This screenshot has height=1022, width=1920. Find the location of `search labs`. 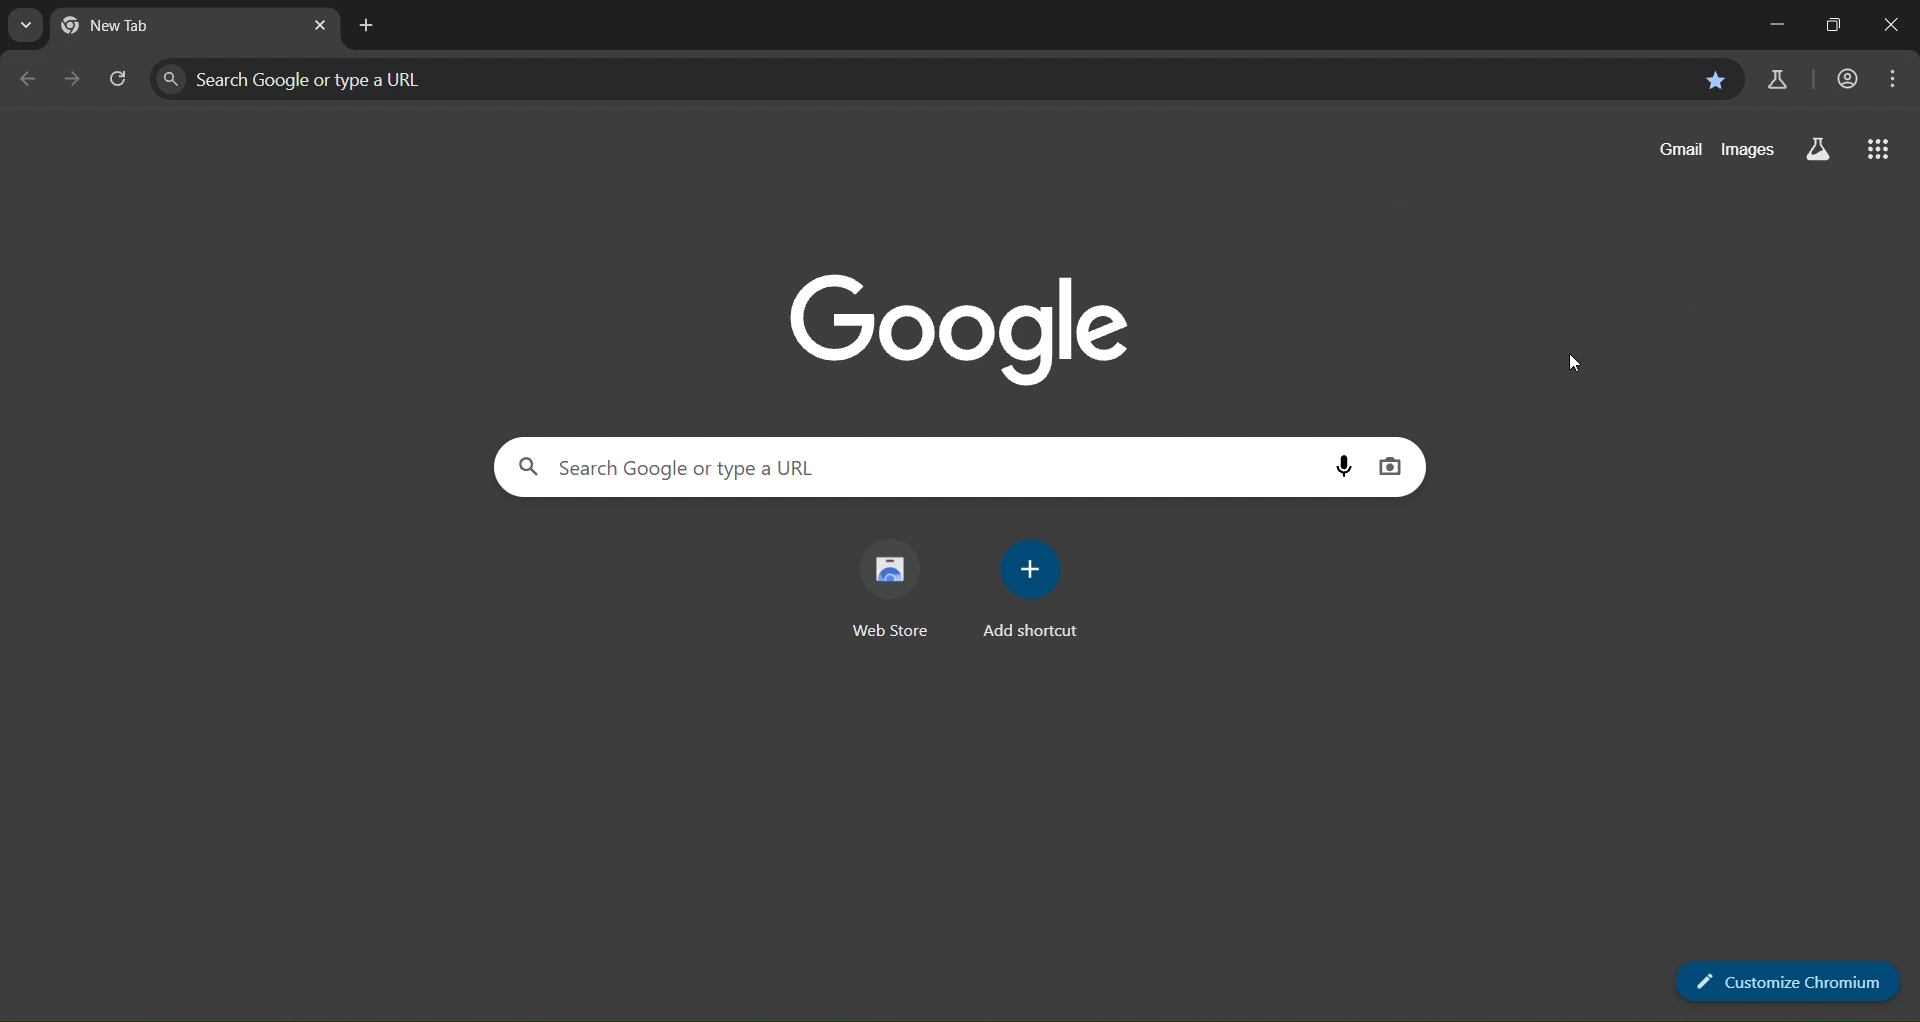

search labs is located at coordinates (1772, 81).